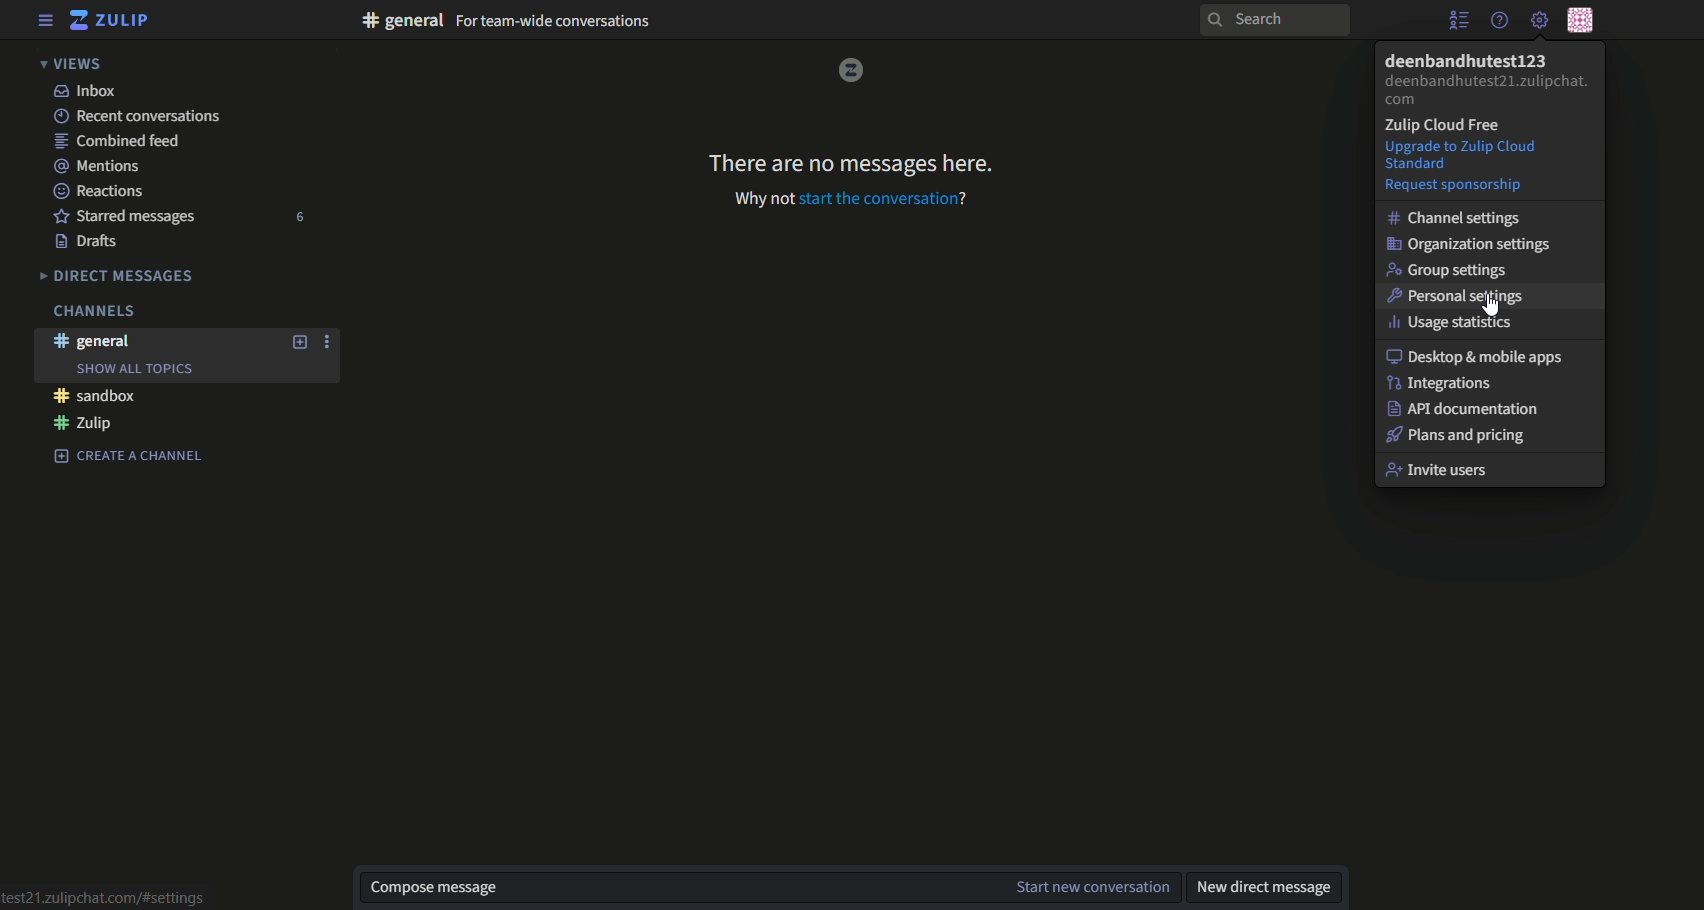  What do you see at coordinates (104, 166) in the screenshot?
I see `mentions` at bounding box center [104, 166].